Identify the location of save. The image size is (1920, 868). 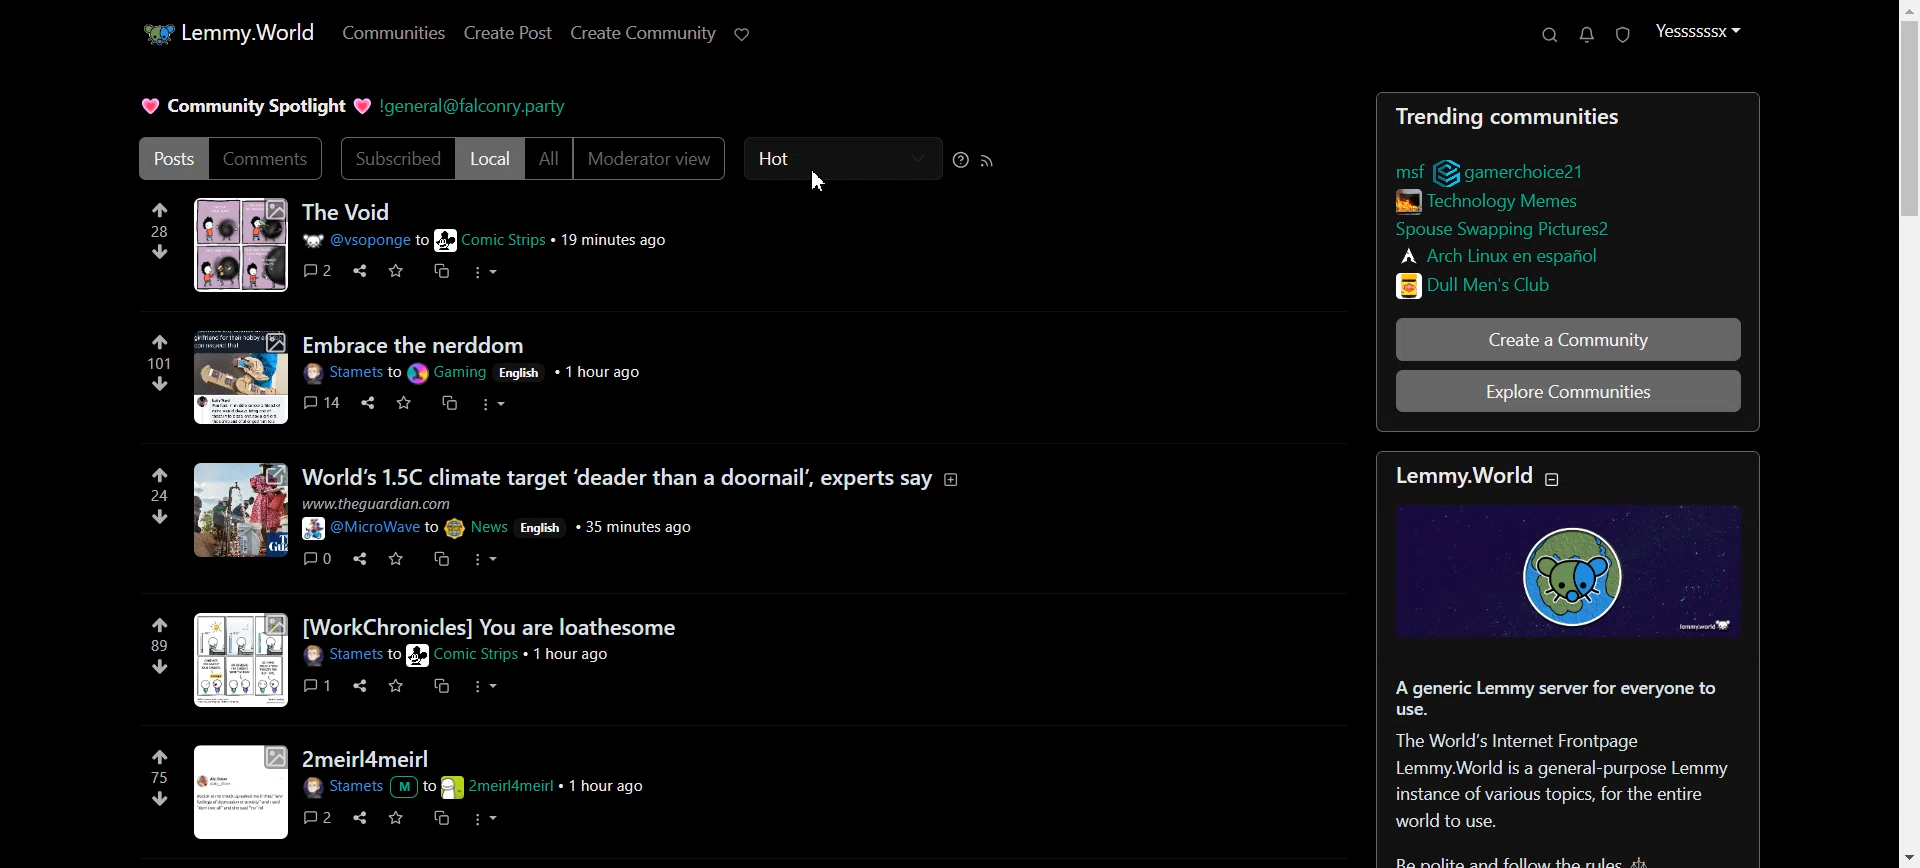
(398, 556).